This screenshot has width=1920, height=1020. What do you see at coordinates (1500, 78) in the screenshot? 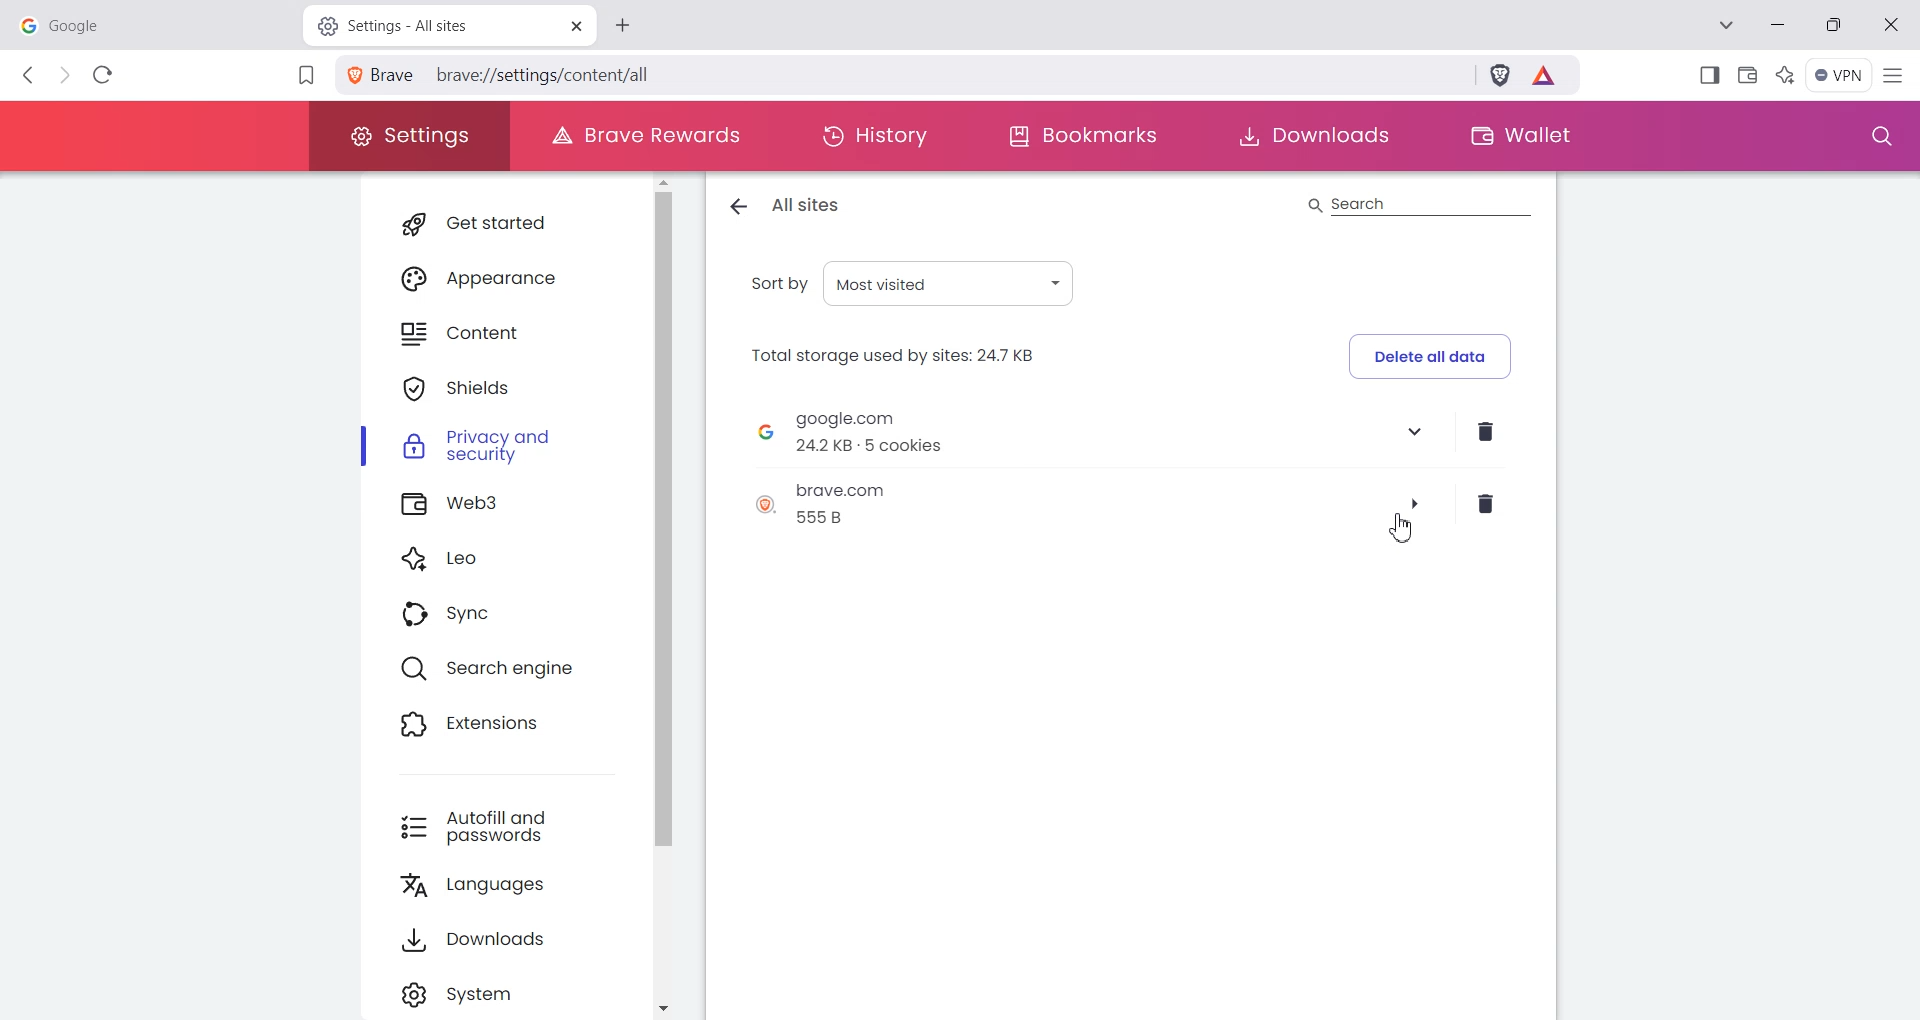
I see `Brave Shield` at bounding box center [1500, 78].